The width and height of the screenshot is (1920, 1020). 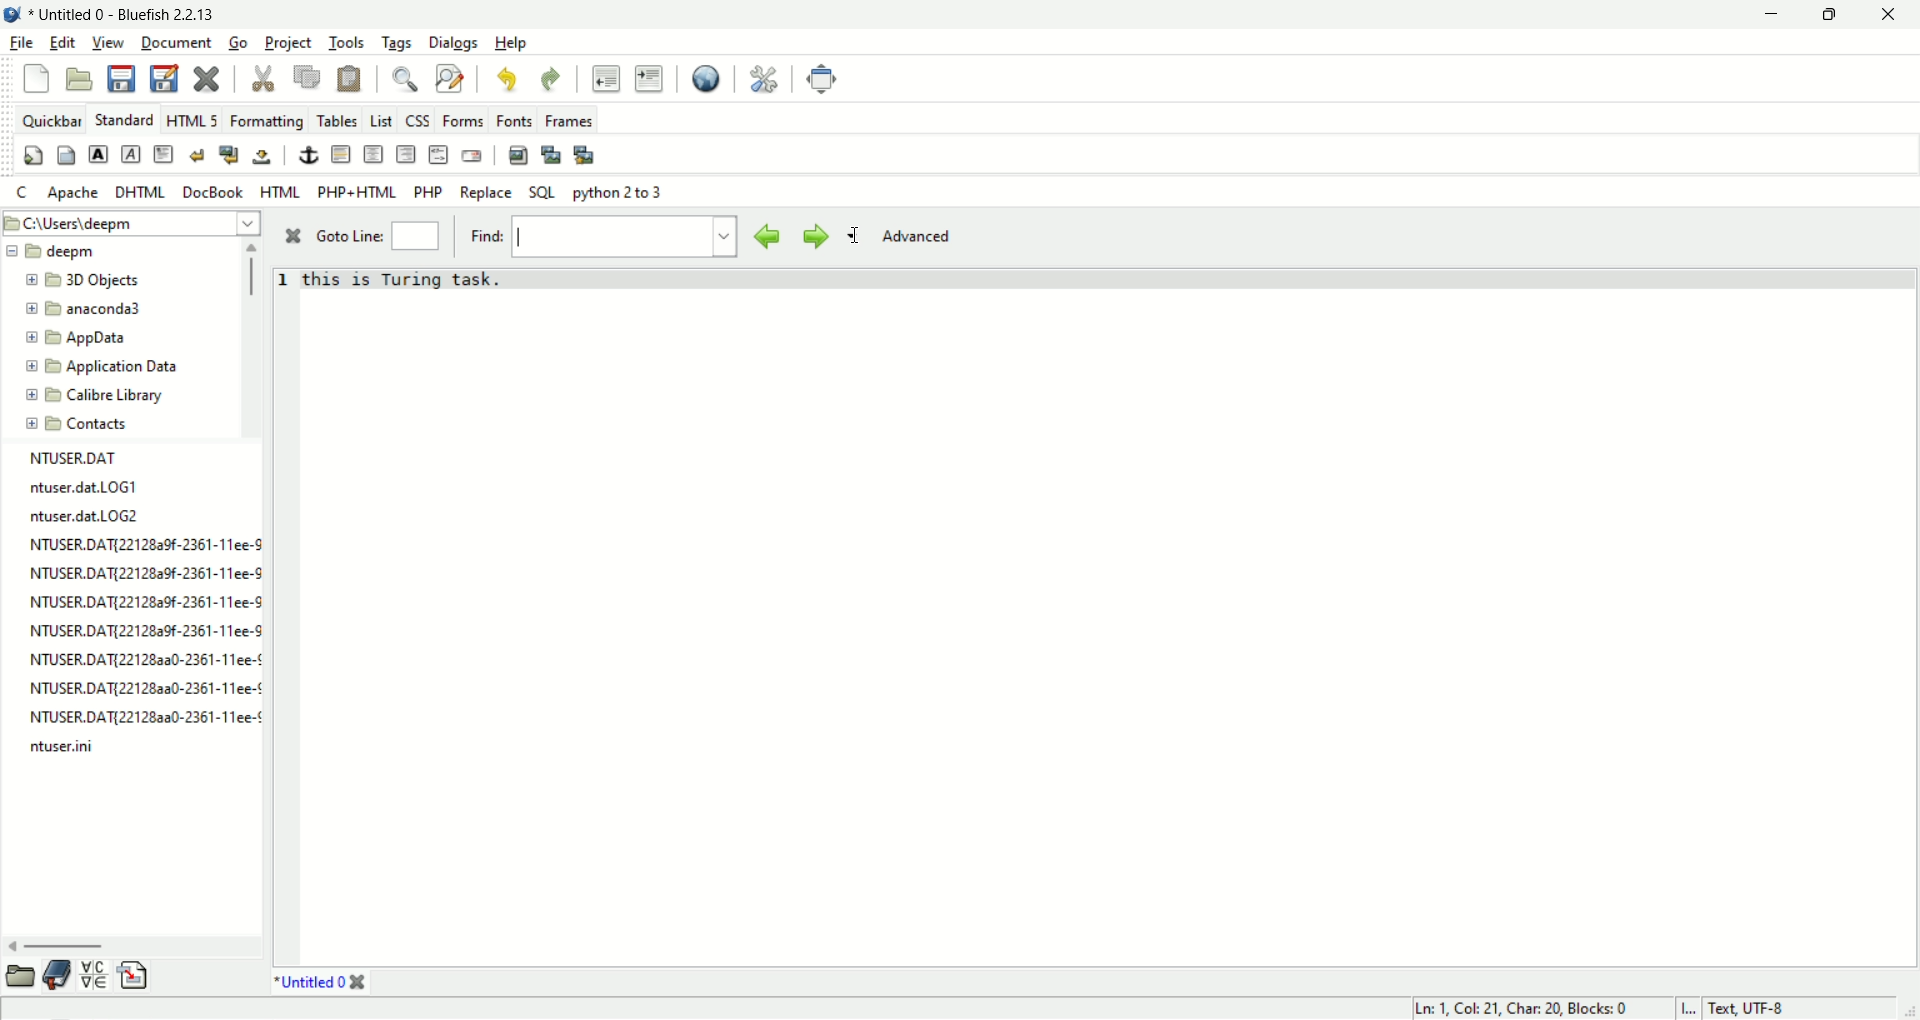 I want to click on 3D Objects, so click(x=92, y=282).